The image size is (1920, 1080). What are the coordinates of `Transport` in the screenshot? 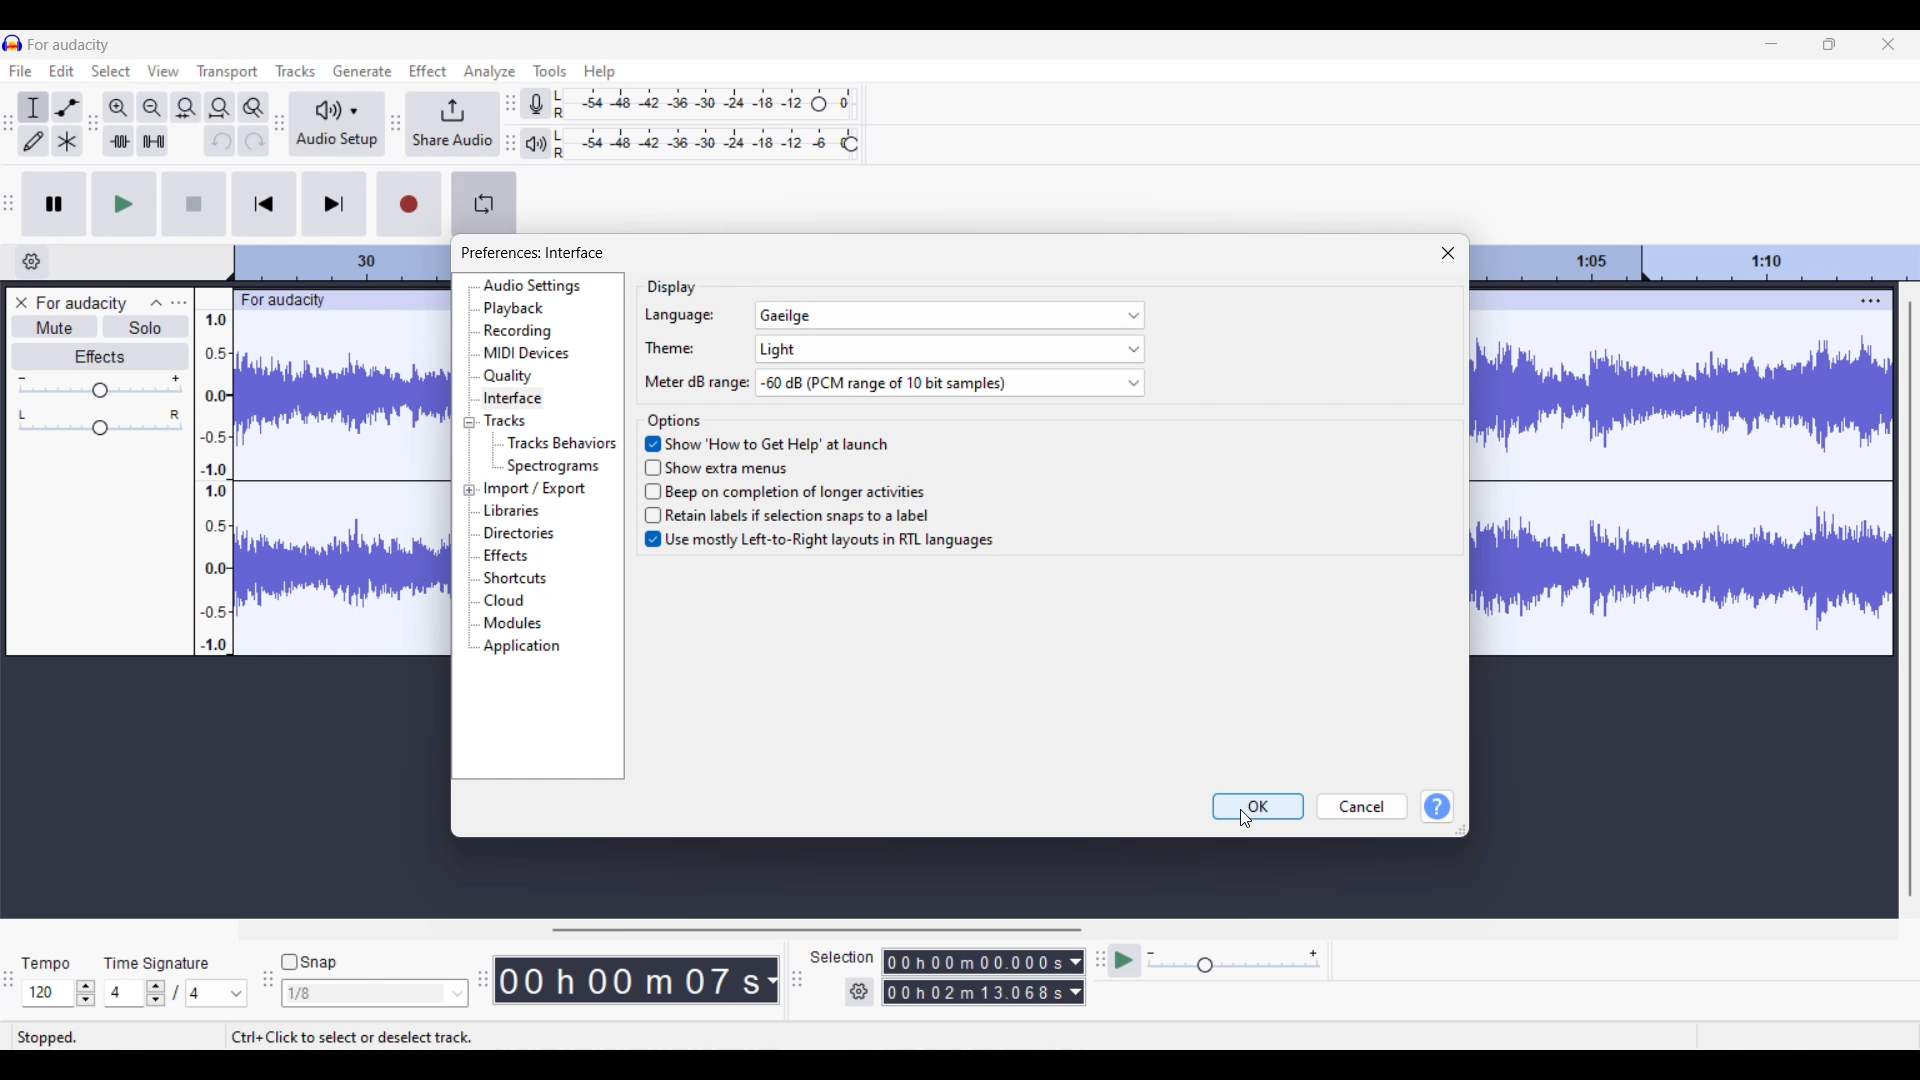 It's located at (228, 71).